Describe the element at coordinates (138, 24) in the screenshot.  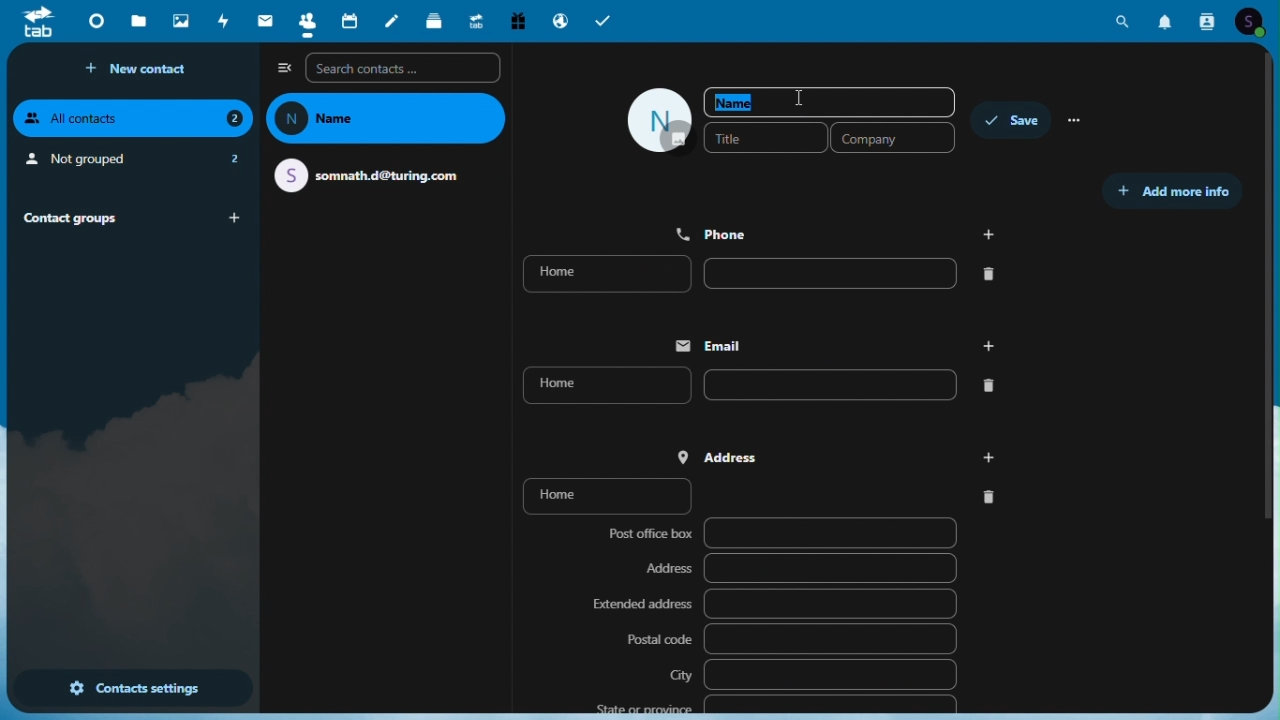
I see `Files` at that location.